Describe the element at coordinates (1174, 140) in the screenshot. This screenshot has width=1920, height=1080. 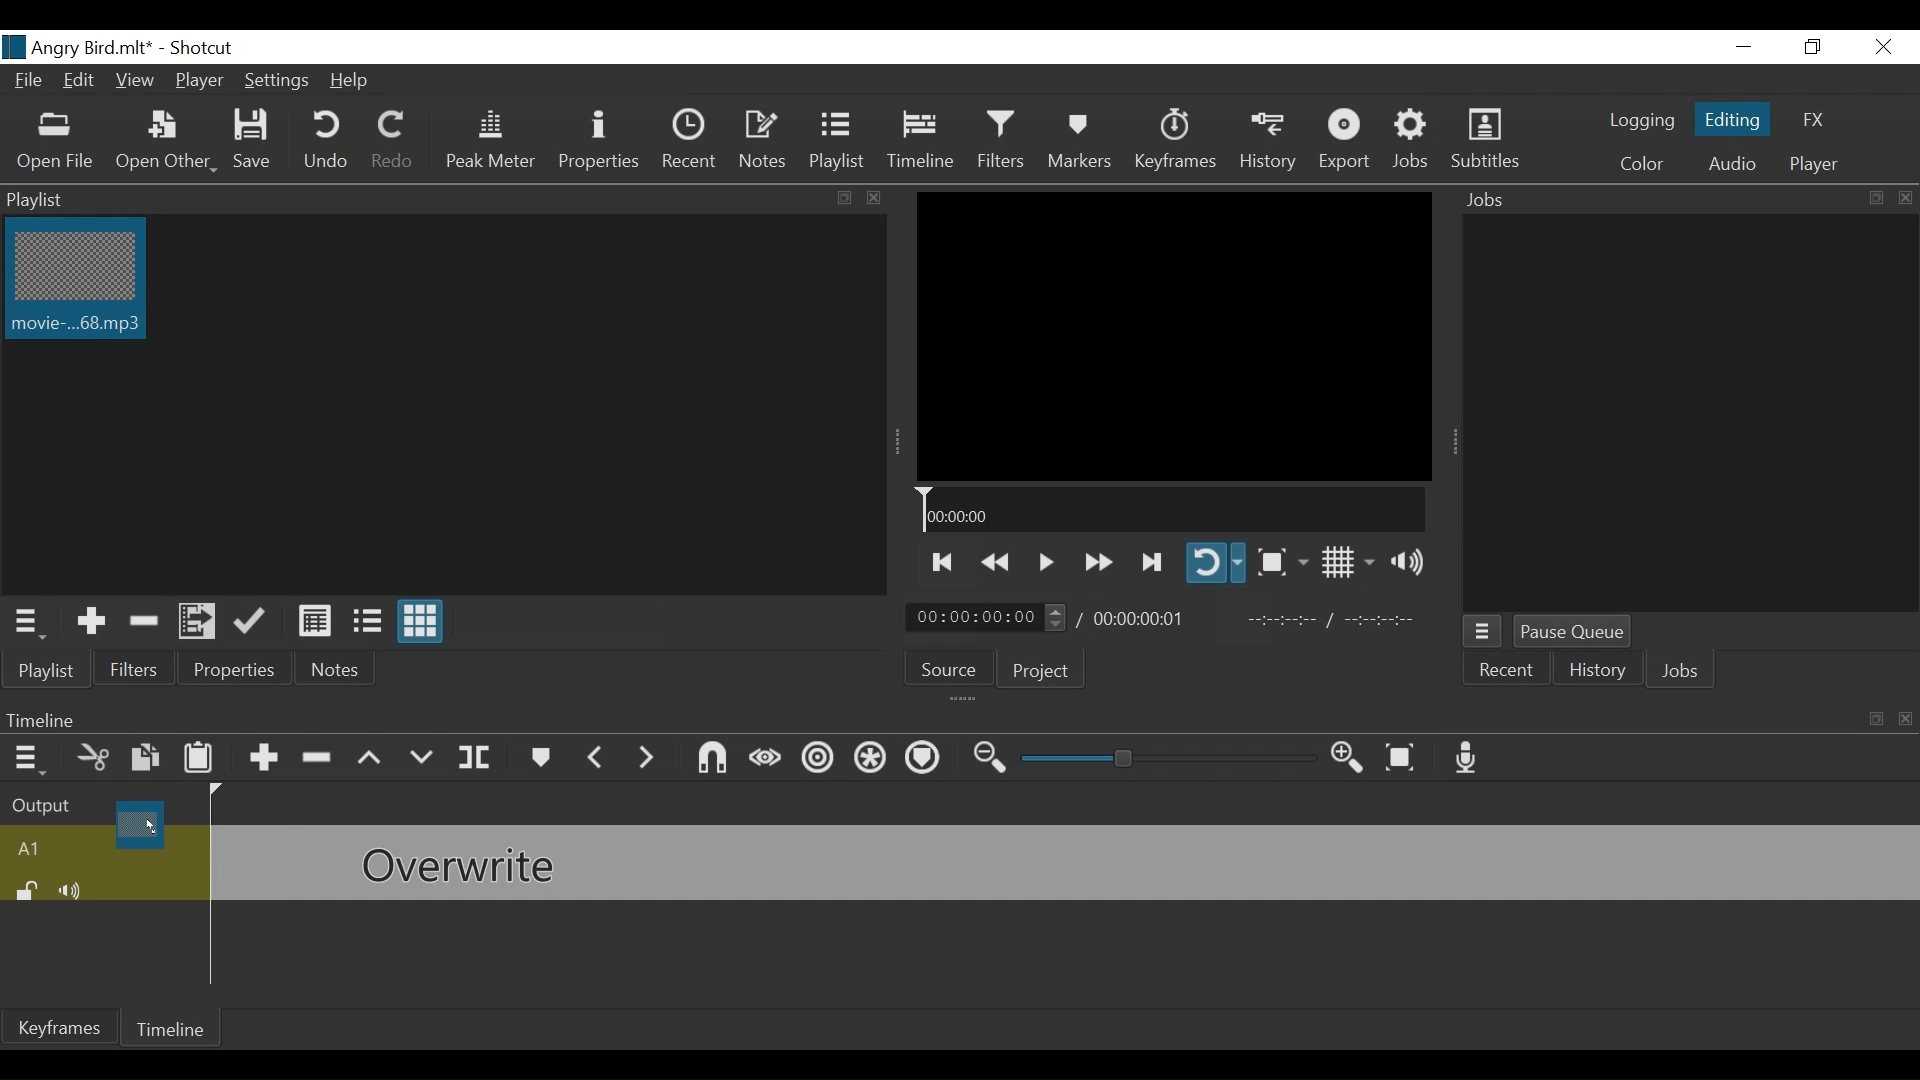
I see `Keyframes` at that location.